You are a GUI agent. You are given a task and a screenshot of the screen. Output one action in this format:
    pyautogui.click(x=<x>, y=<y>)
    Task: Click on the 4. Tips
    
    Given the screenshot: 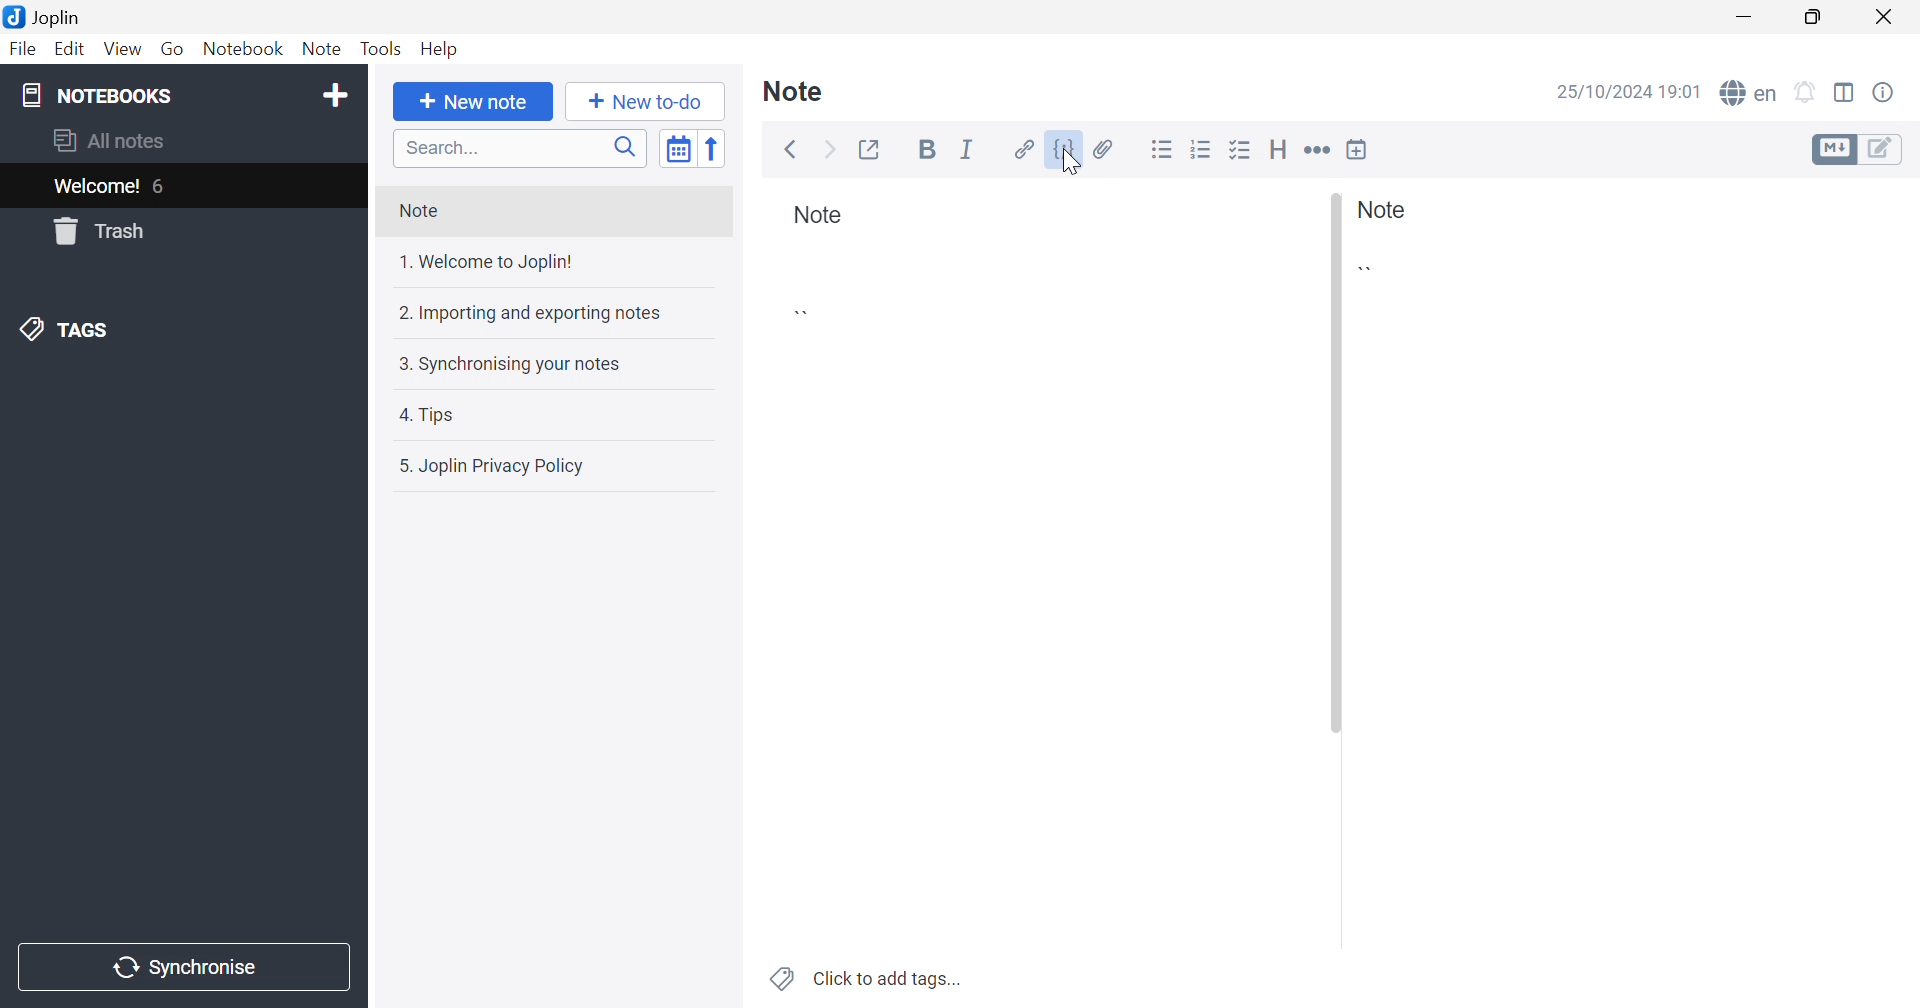 What is the action you would take?
    pyautogui.click(x=425, y=414)
    